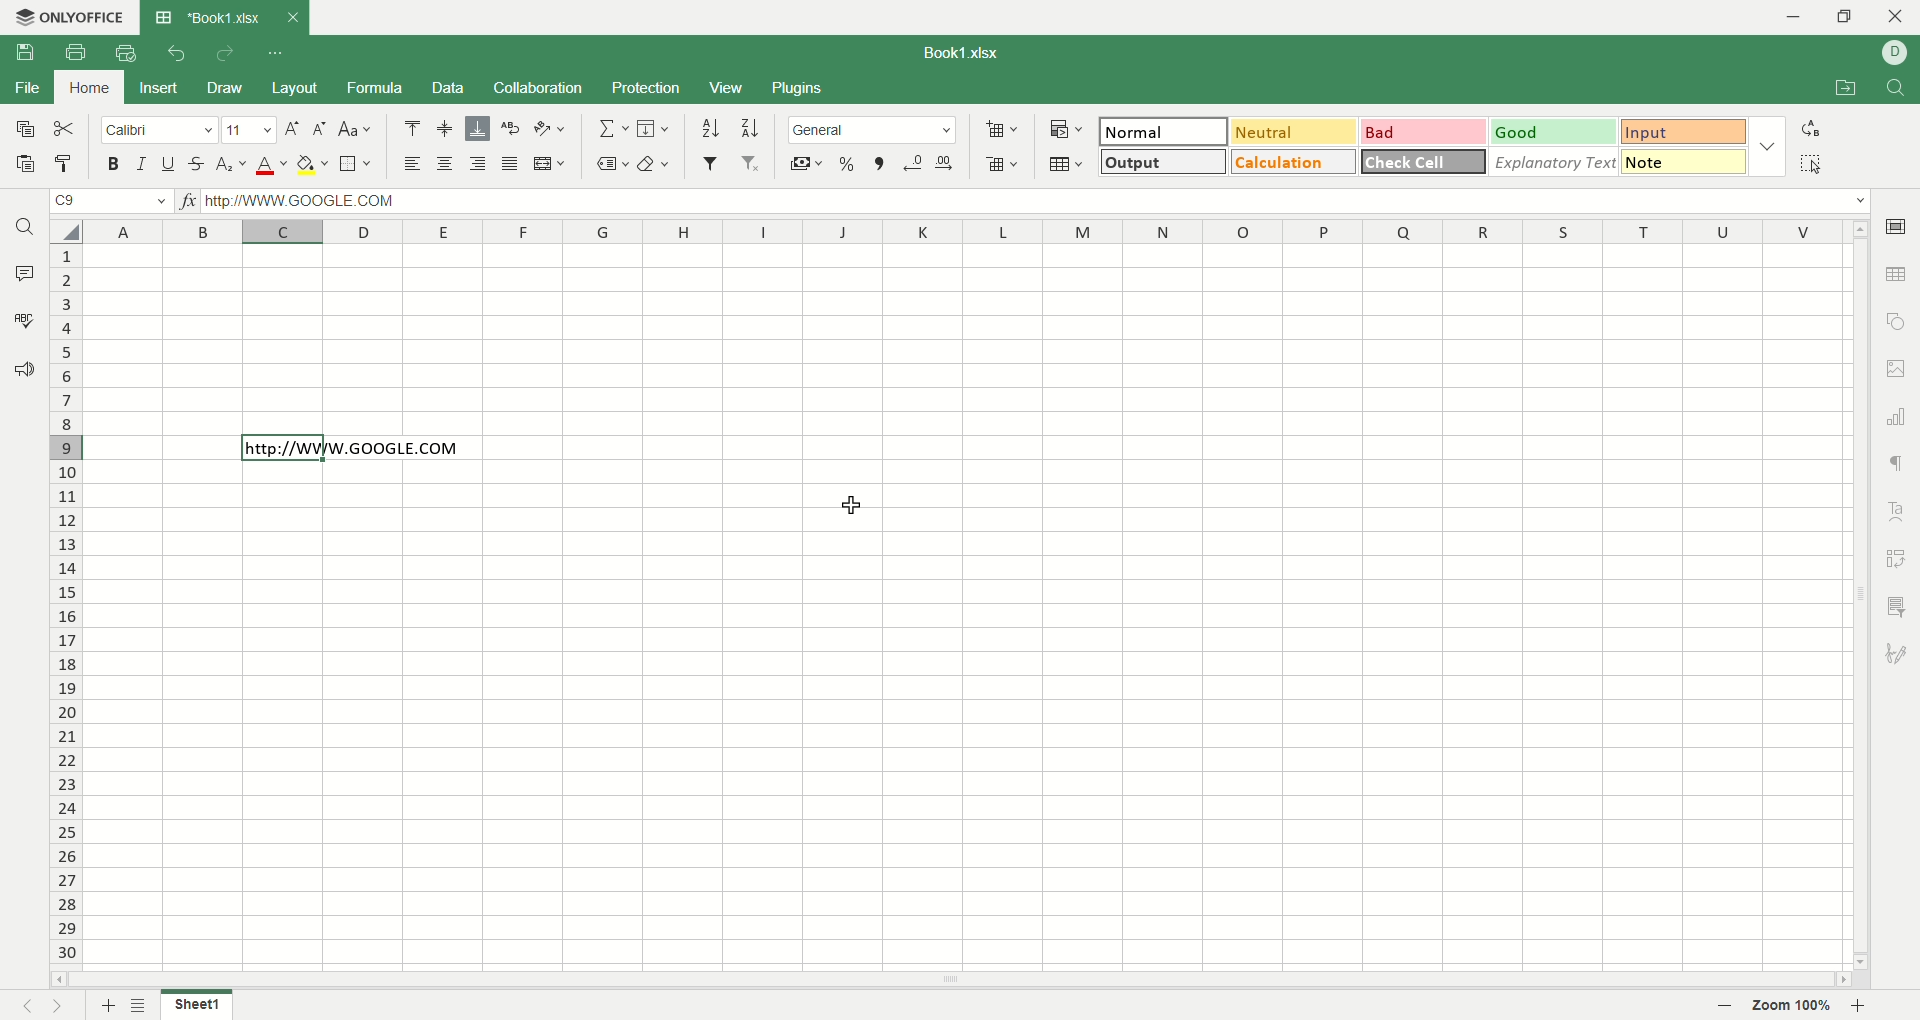 The image size is (1920, 1020). Describe the element at coordinates (803, 165) in the screenshot. I see `currency style` at that location.